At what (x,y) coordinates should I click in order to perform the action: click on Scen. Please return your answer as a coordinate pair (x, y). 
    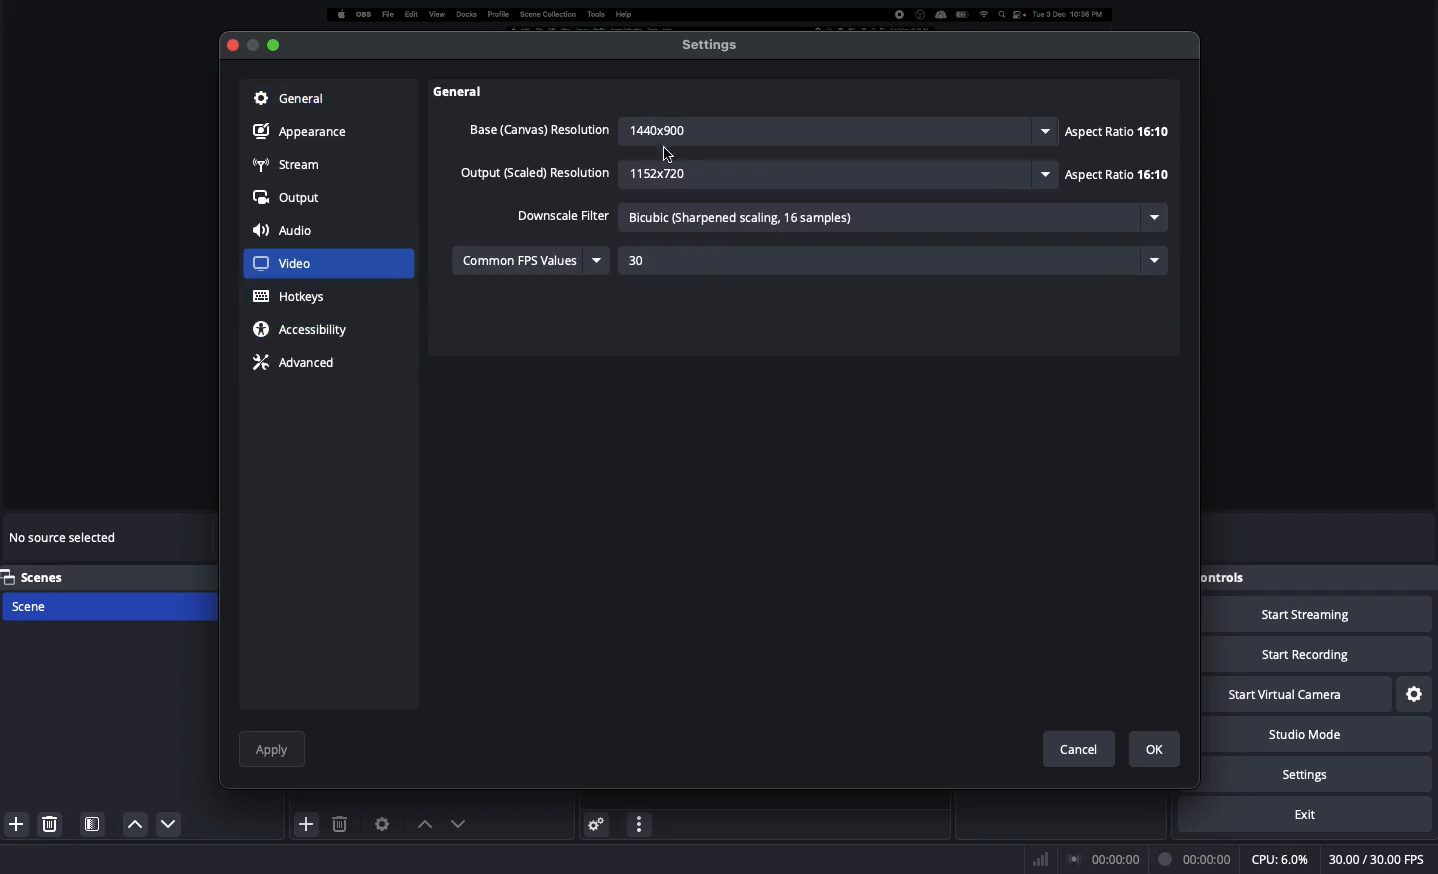
    Looking at the image, I should click on (107, 605).